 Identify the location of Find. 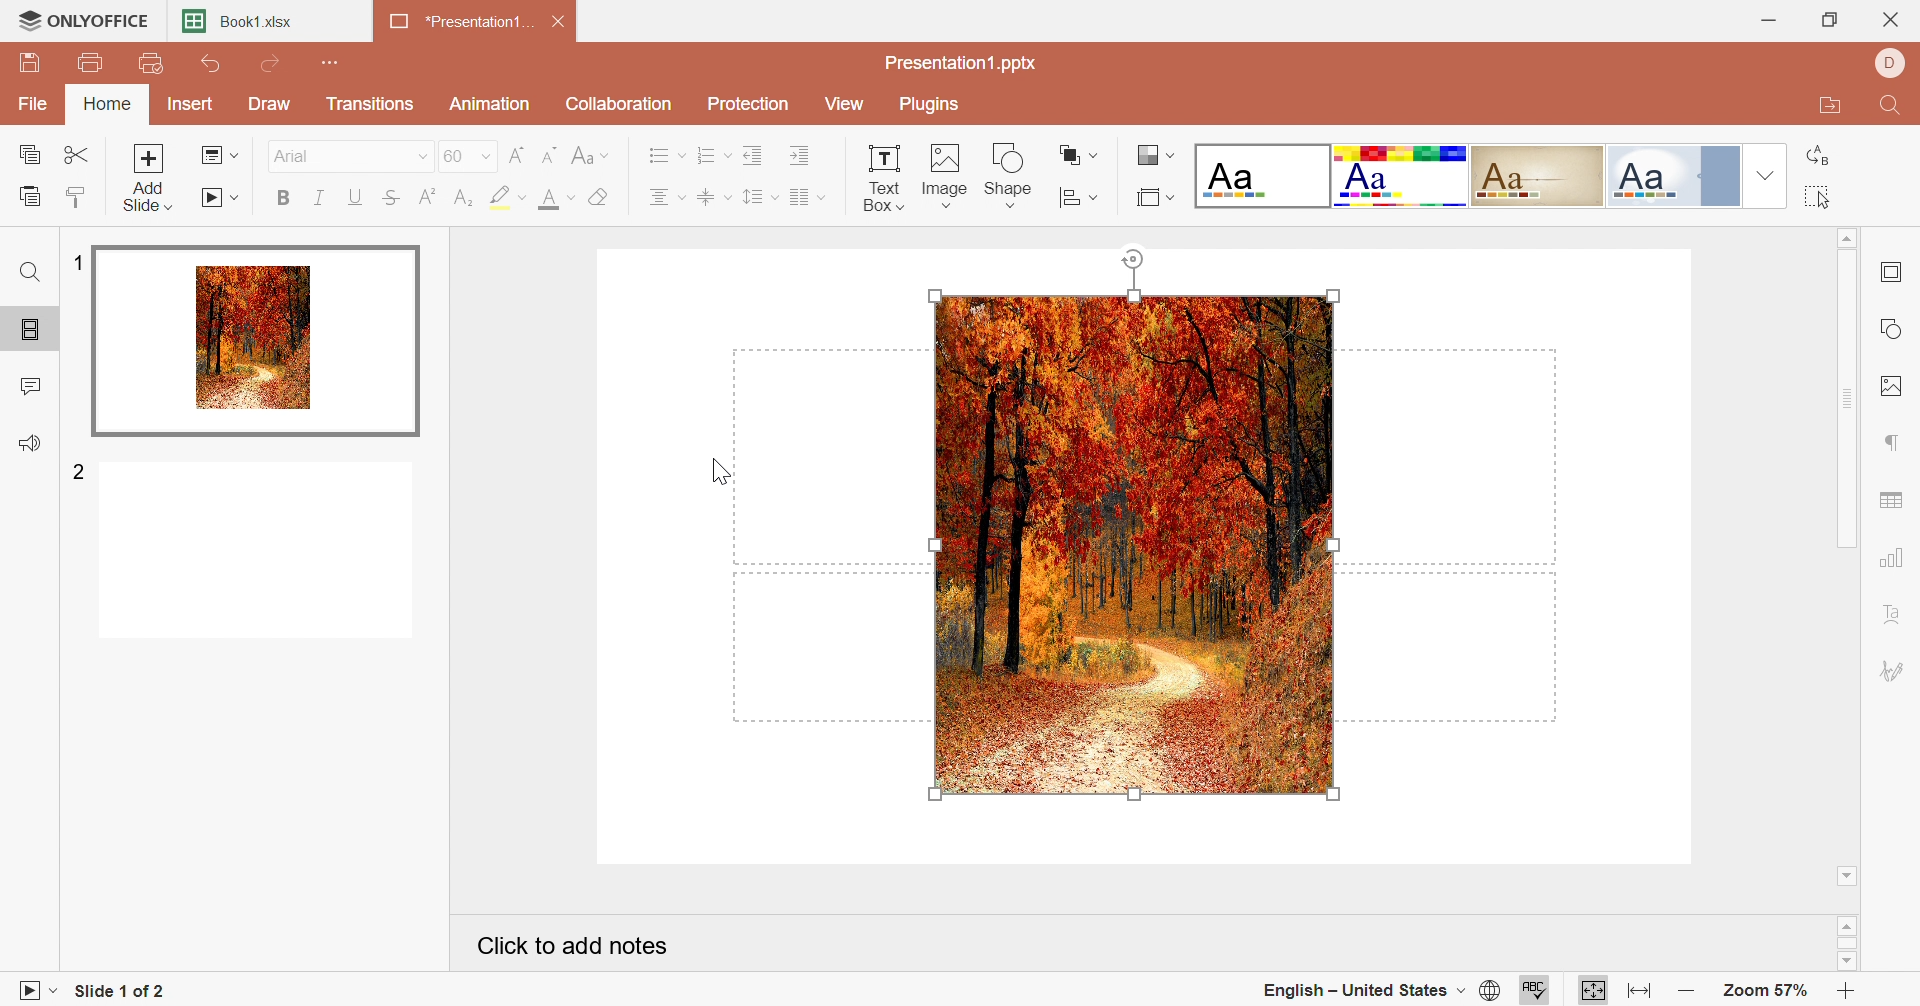
(29, 275).